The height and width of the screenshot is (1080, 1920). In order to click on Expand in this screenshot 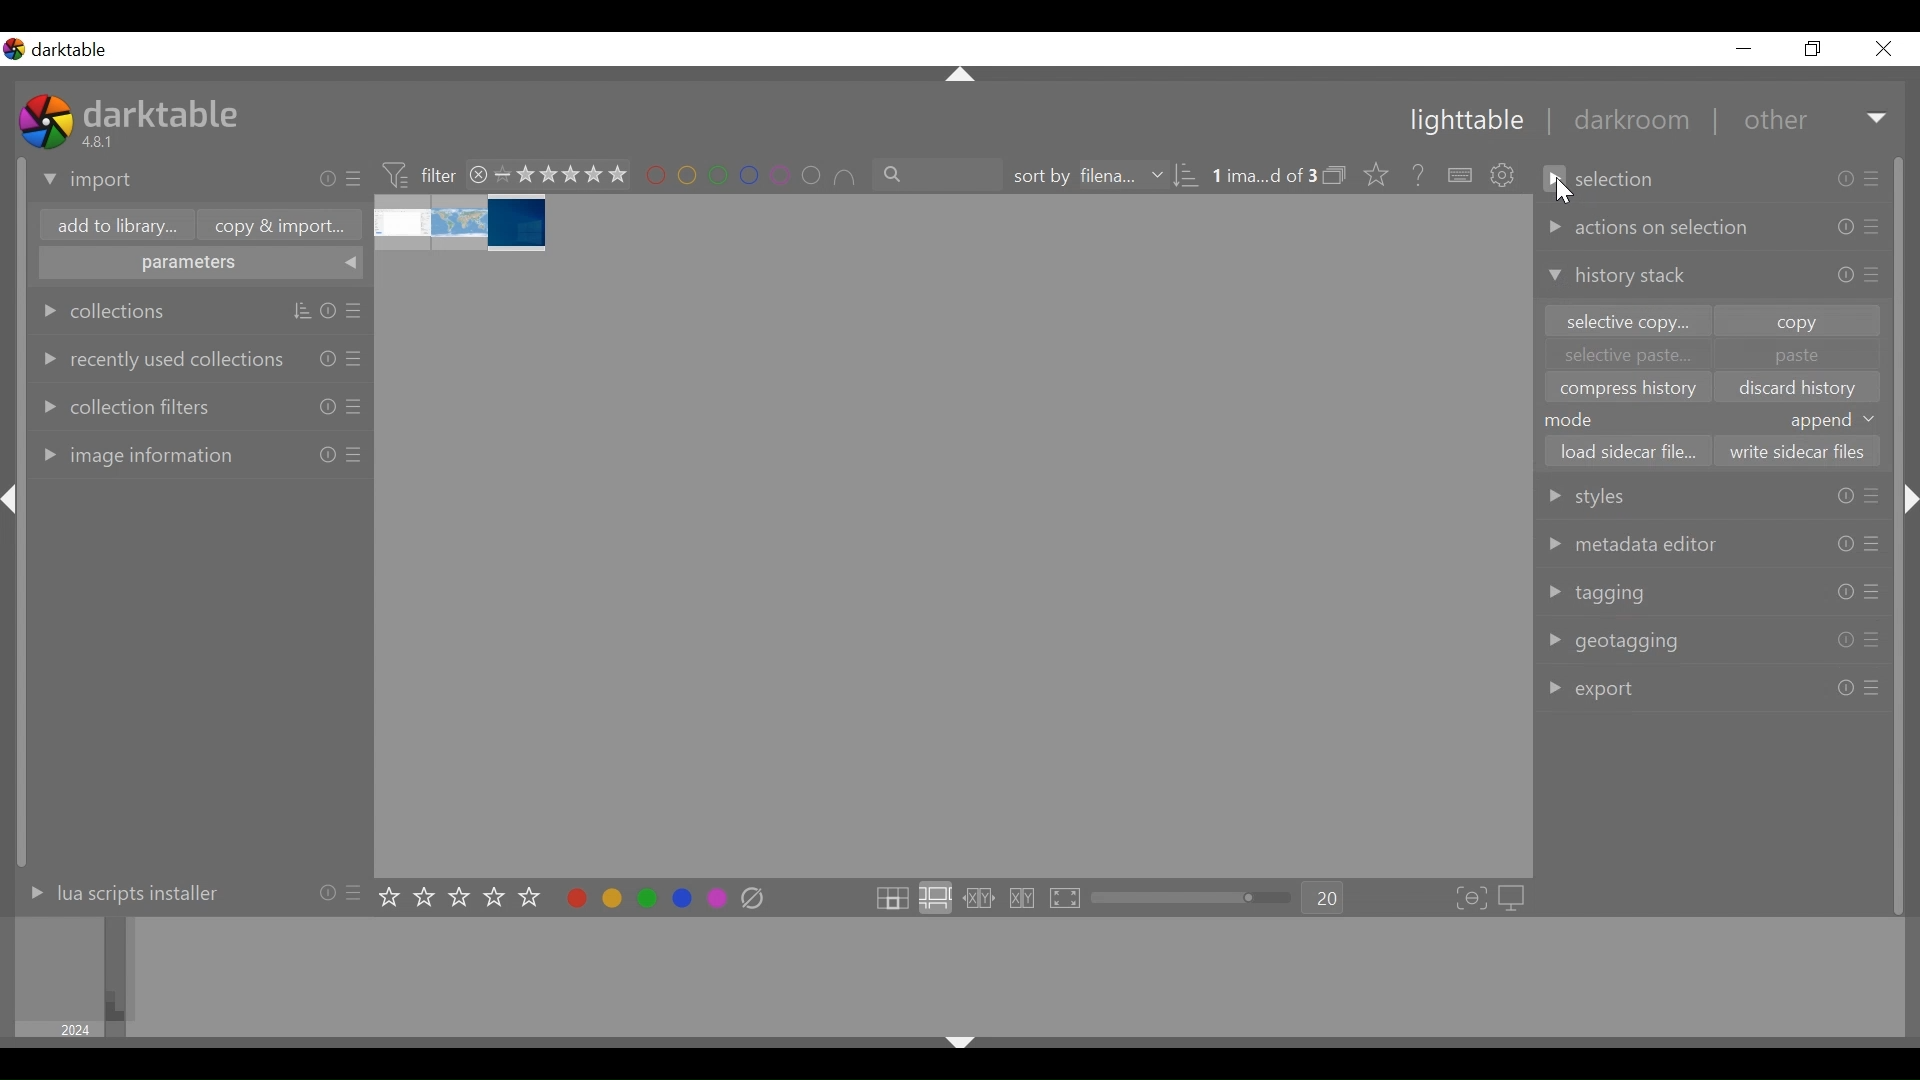, I will do `click(1879, 120)`.